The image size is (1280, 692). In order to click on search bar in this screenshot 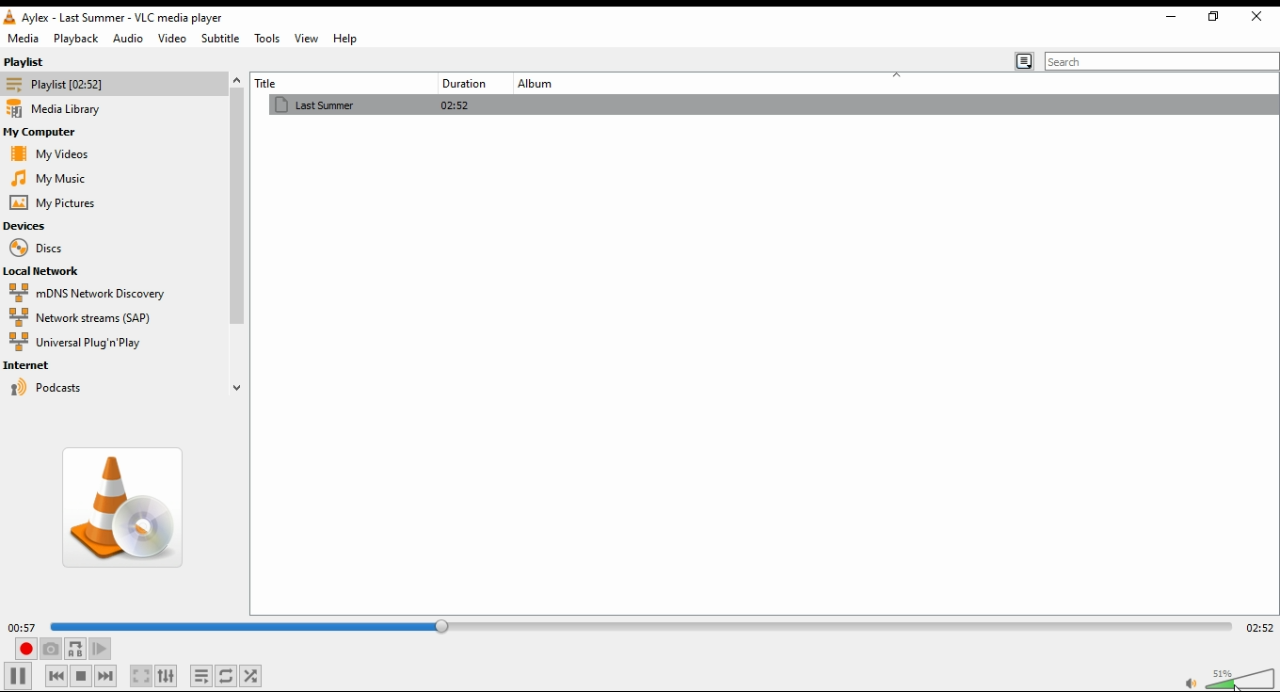, I will do `click(1162, 60)`.